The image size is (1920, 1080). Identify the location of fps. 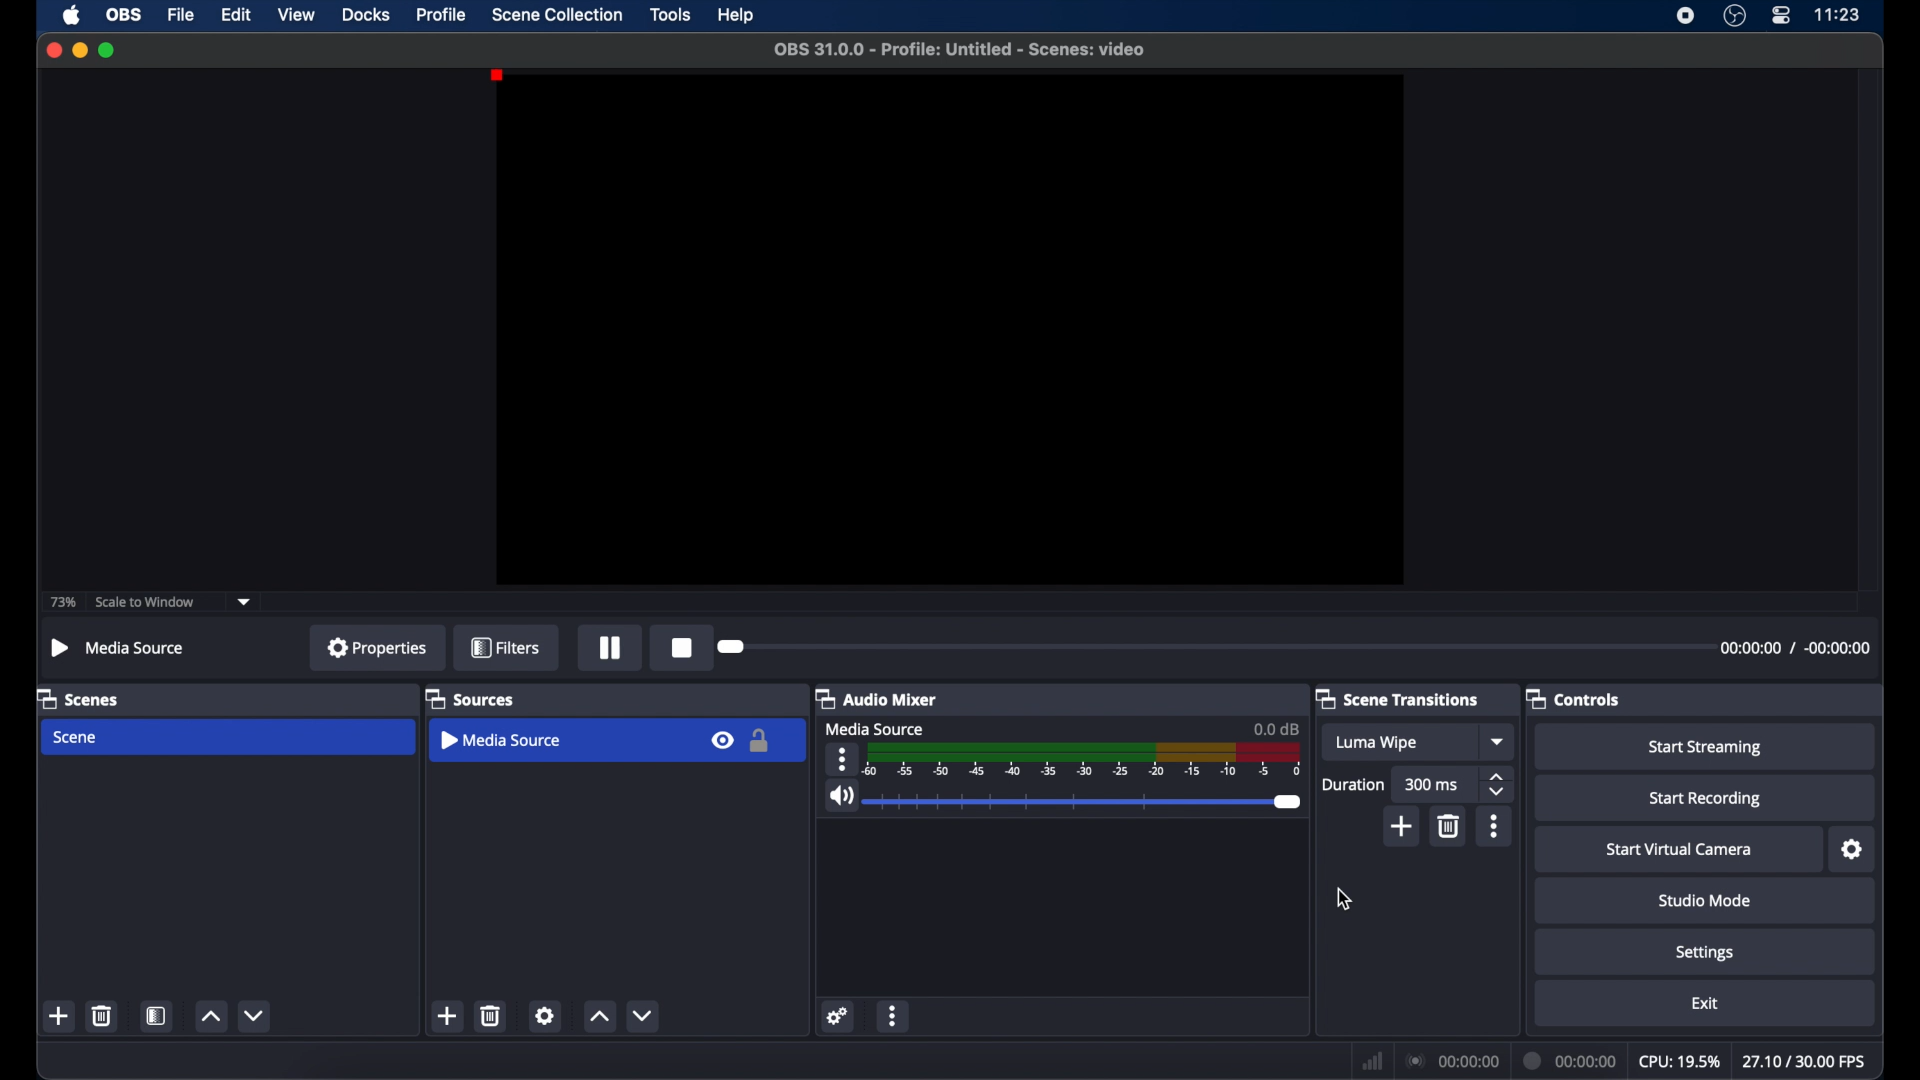
(1807, 1061).